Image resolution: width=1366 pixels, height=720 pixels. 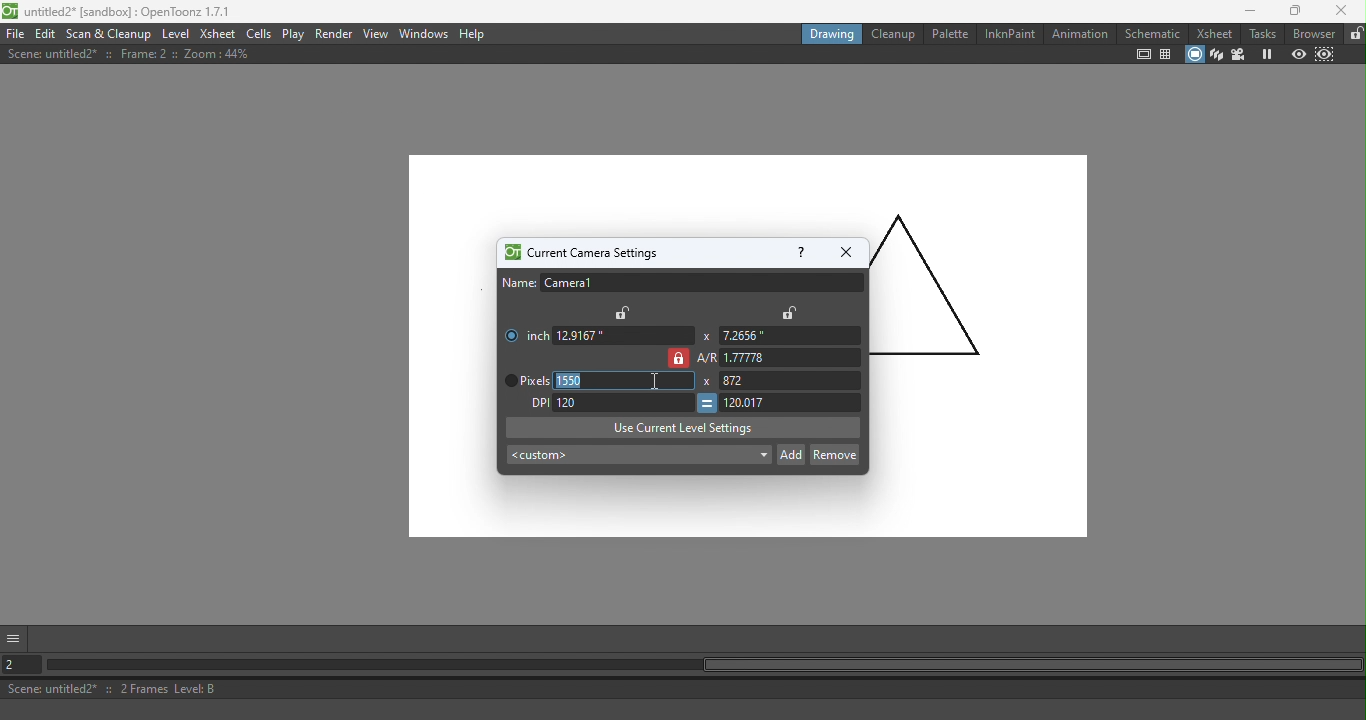 What do you see at coordinates (626, 381) in the screenshot?
I see `Enter pixels` at bounding box center [626, 381].